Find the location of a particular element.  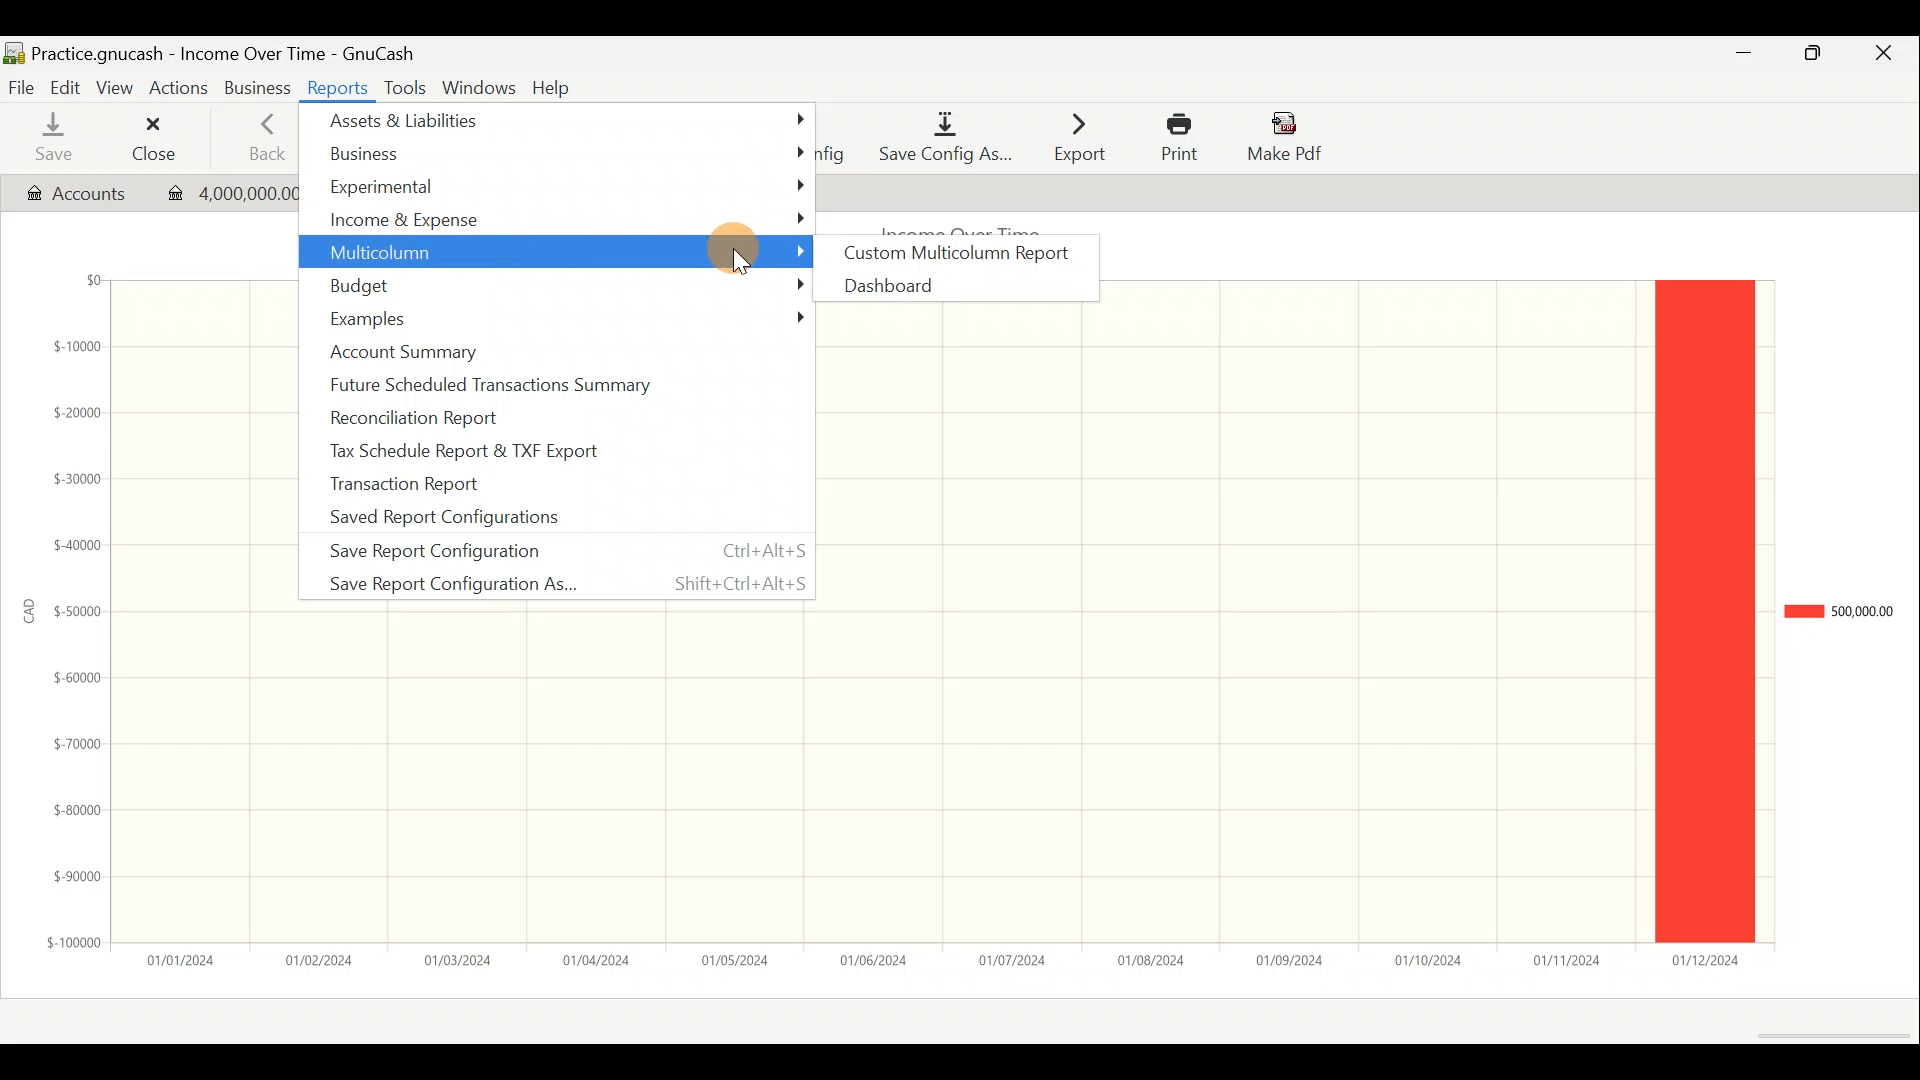

Custom multicolumn report is located at coordinates (951, 253).